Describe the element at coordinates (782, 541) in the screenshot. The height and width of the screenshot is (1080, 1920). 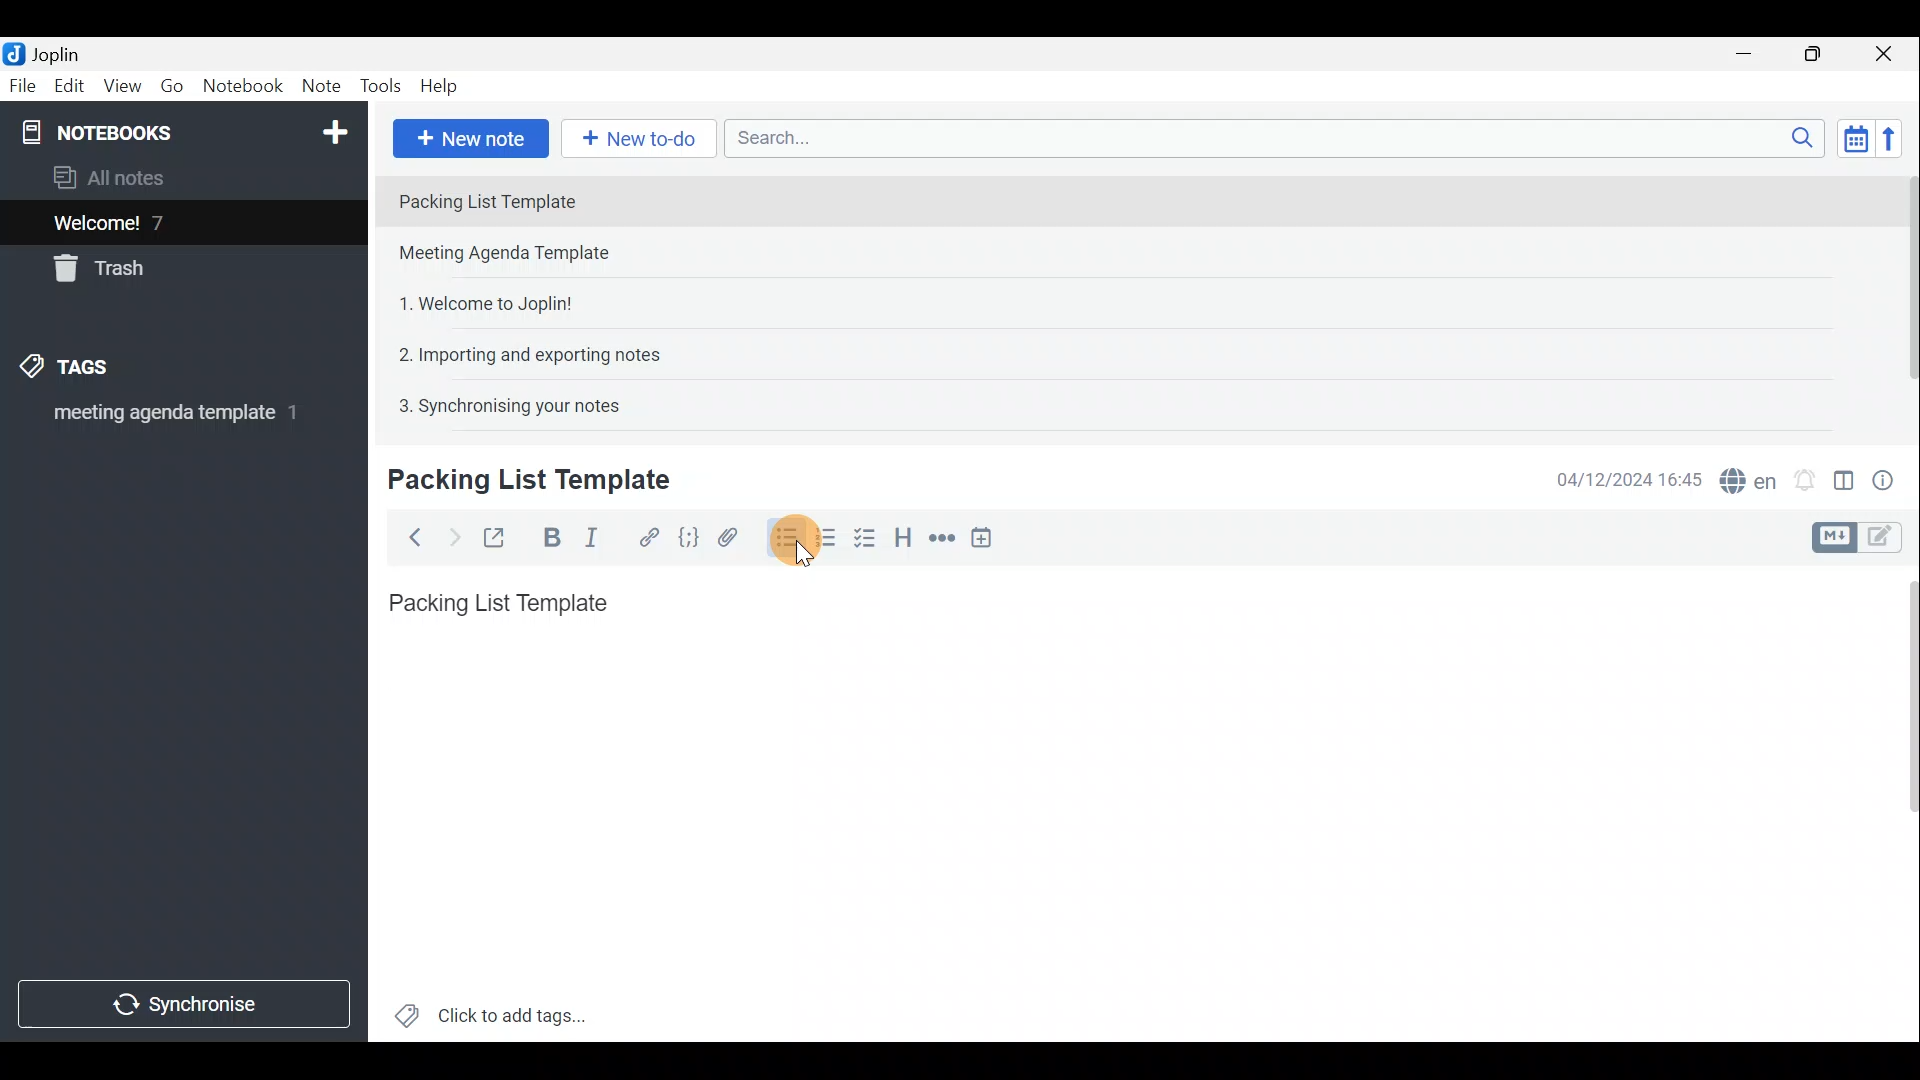
I see `Bulleted list` at that location.